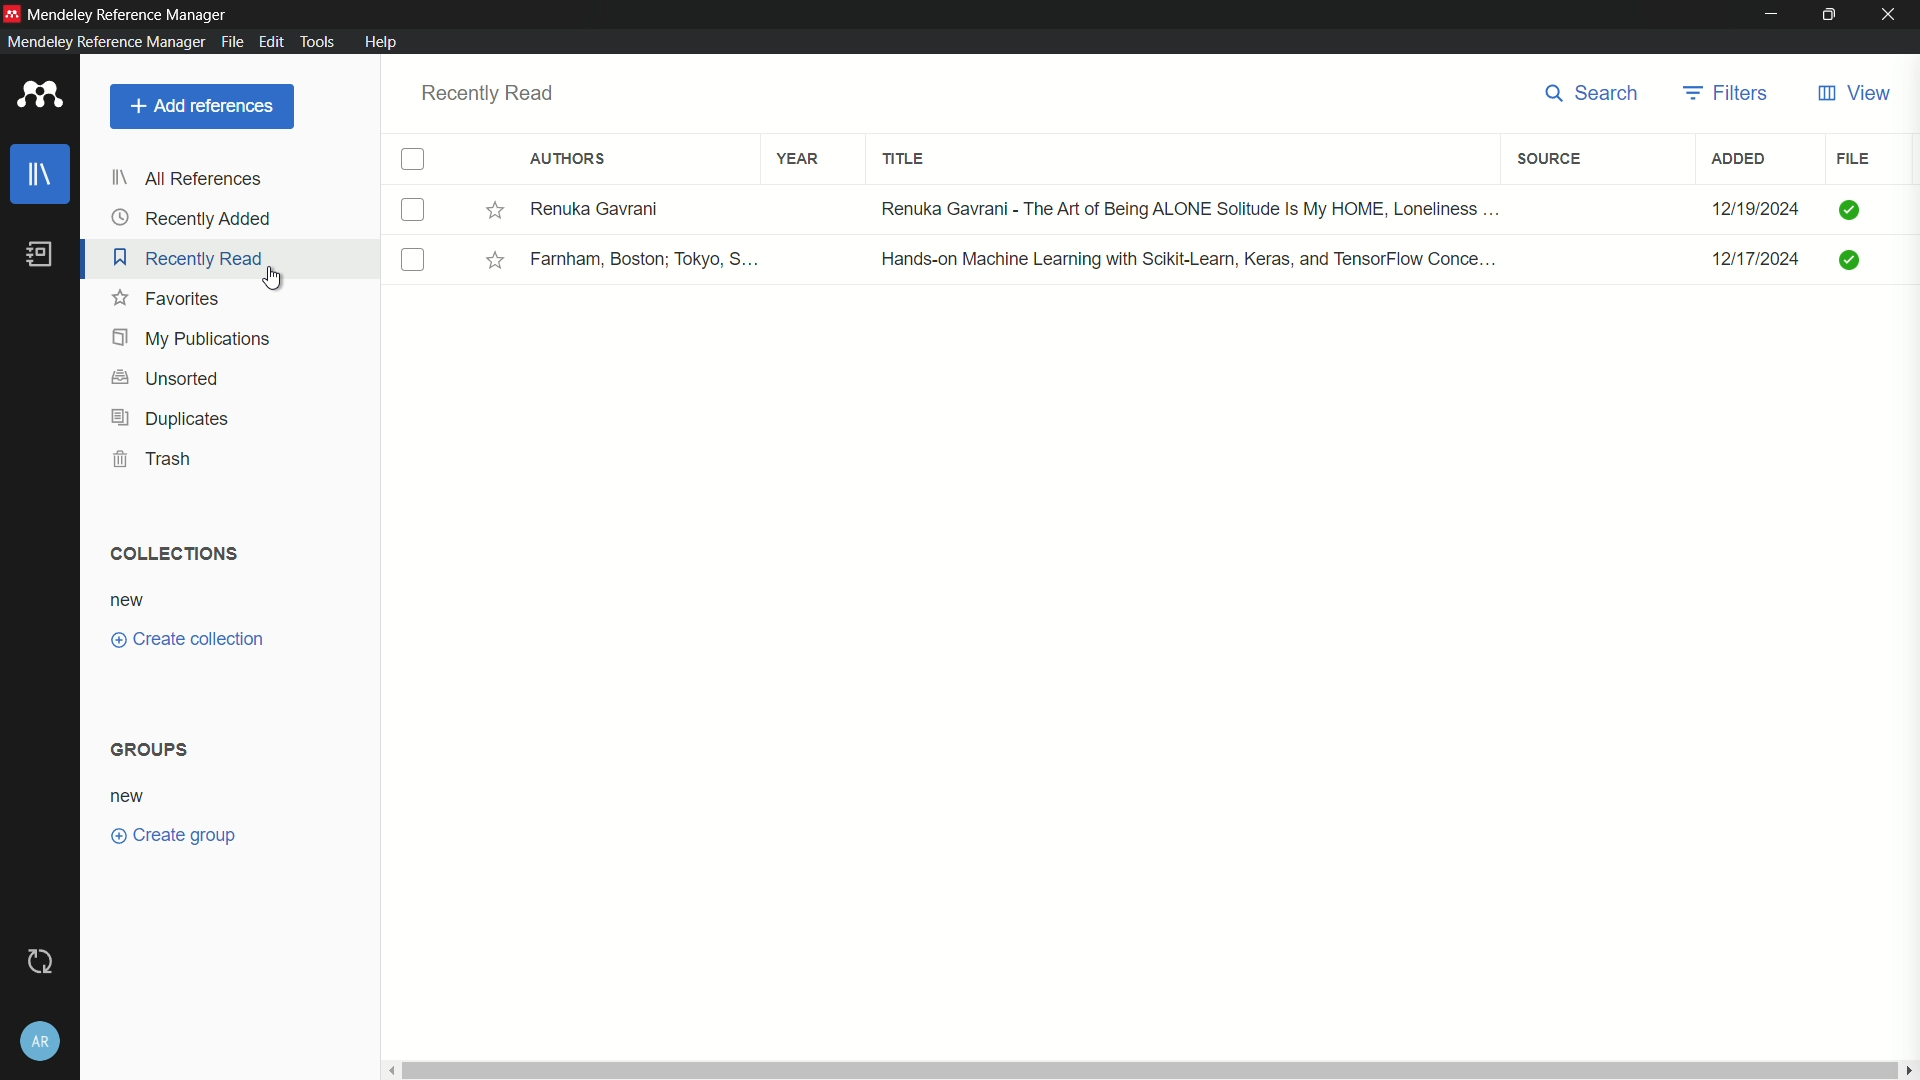  What do you see at coordinates (645, 259) in the screenshot?
I see `Fanham Boston` at bounding box center [645, 259].